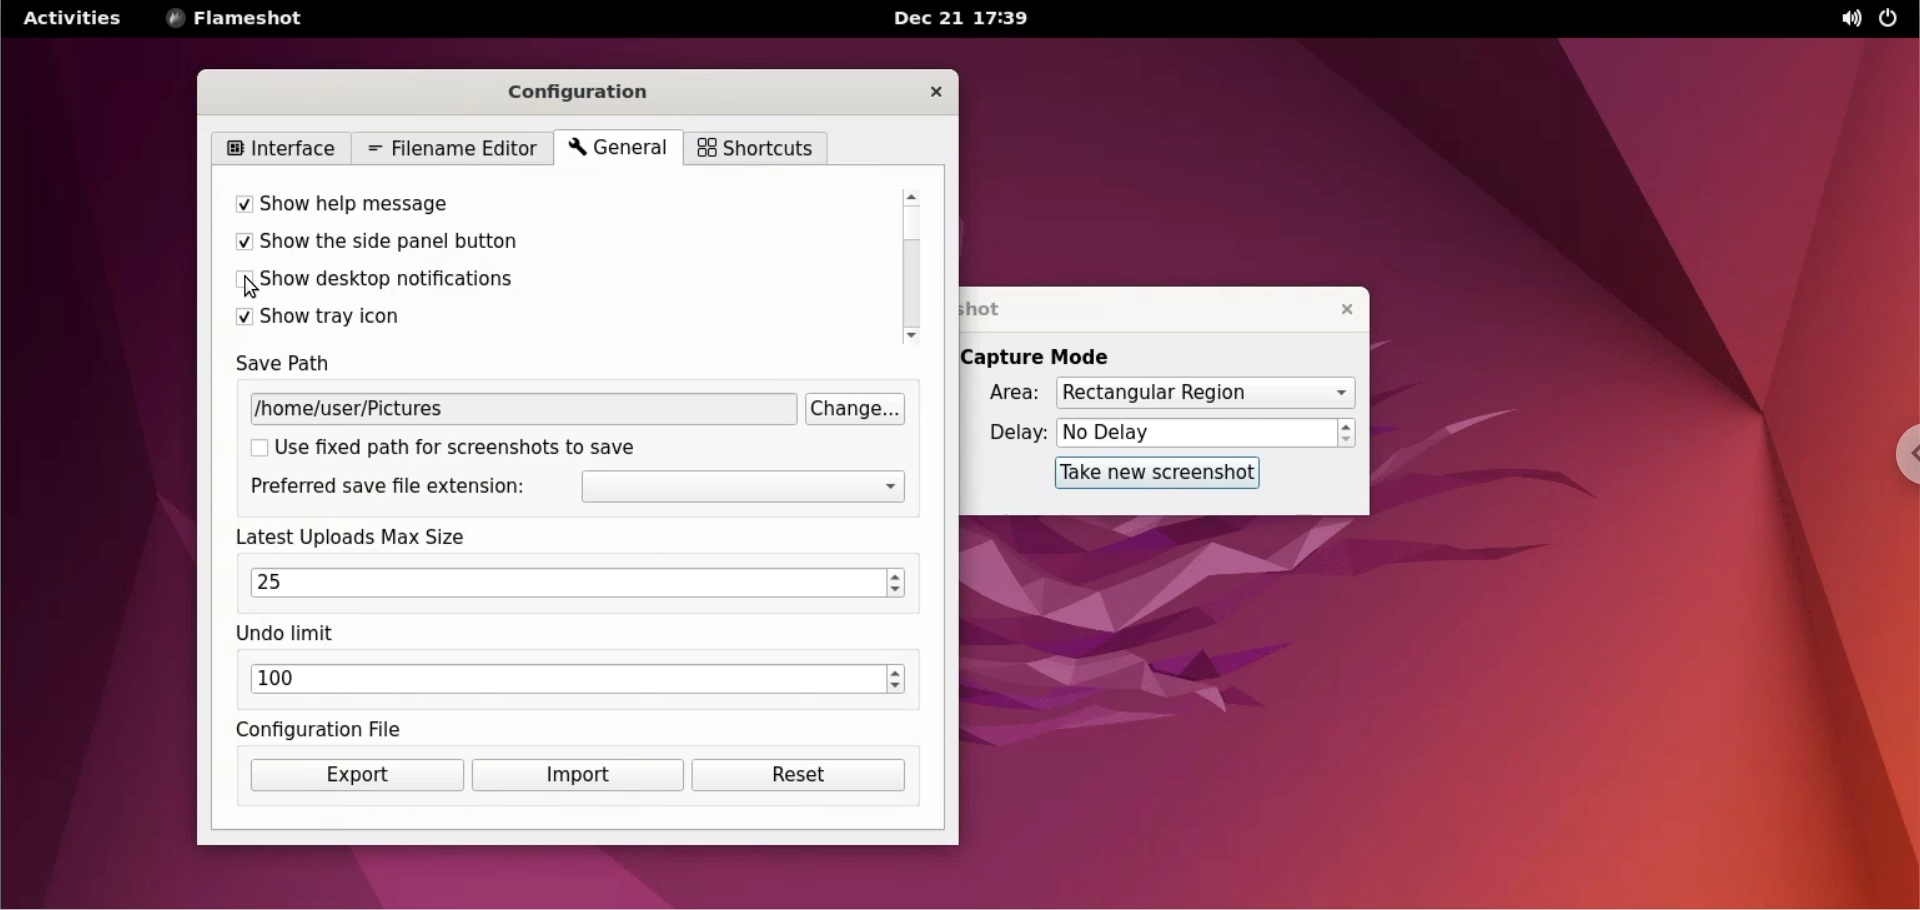 Image resolution: width=1920 pixels, height=910 pixels. Describe the element at coordinates (301, 366) in the screenshot. I see `save path ` at that location.